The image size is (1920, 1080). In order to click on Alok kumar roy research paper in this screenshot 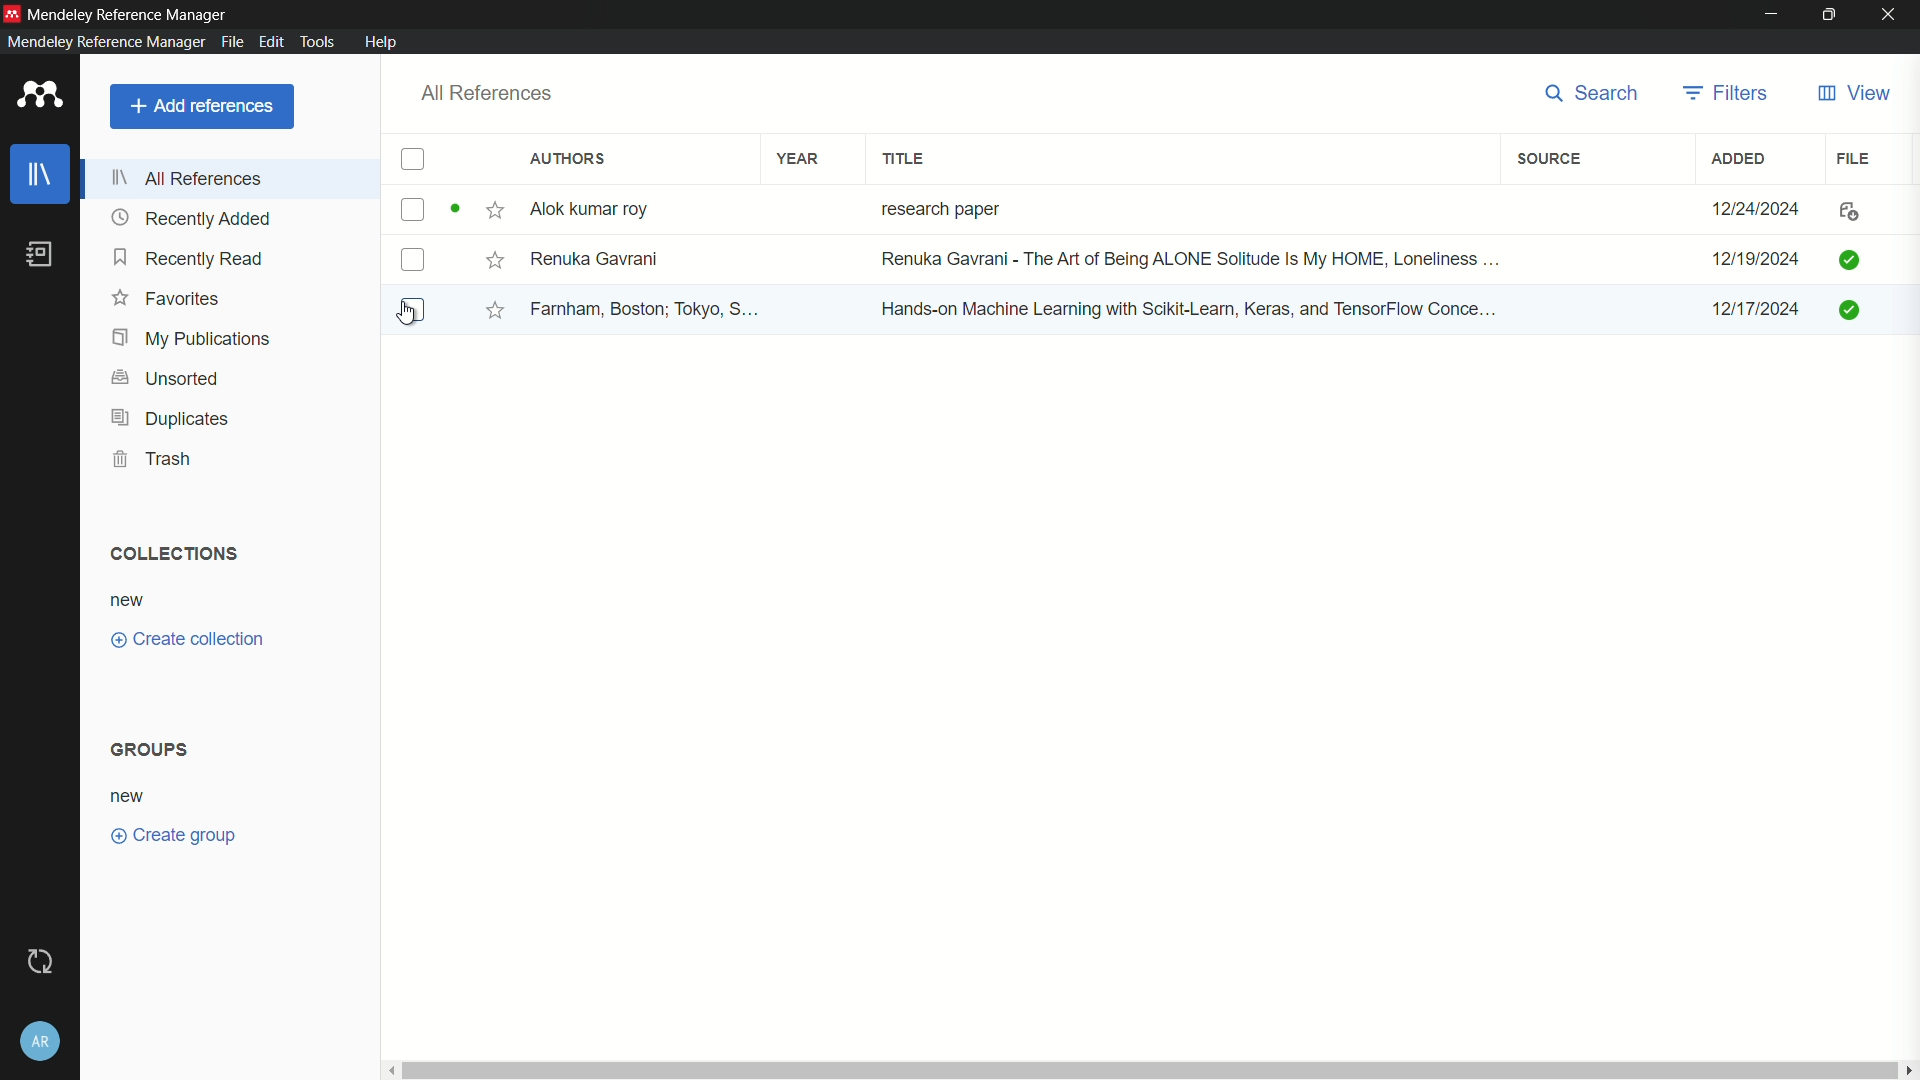, I will do `click(777, 211)`.